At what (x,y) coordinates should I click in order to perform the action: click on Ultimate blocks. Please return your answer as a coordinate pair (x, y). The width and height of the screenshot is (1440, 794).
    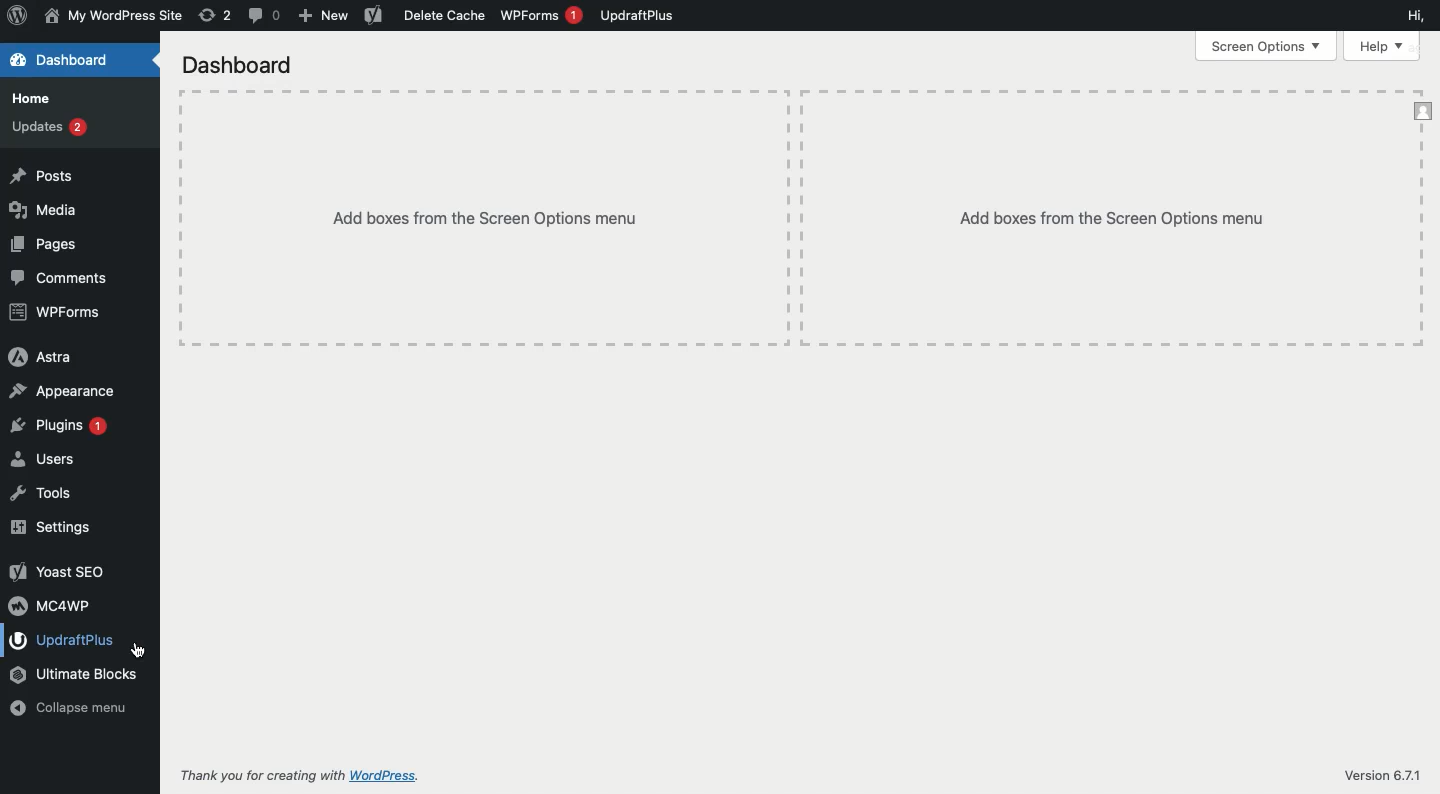
    Looking at the image, I should click on (75, 673).